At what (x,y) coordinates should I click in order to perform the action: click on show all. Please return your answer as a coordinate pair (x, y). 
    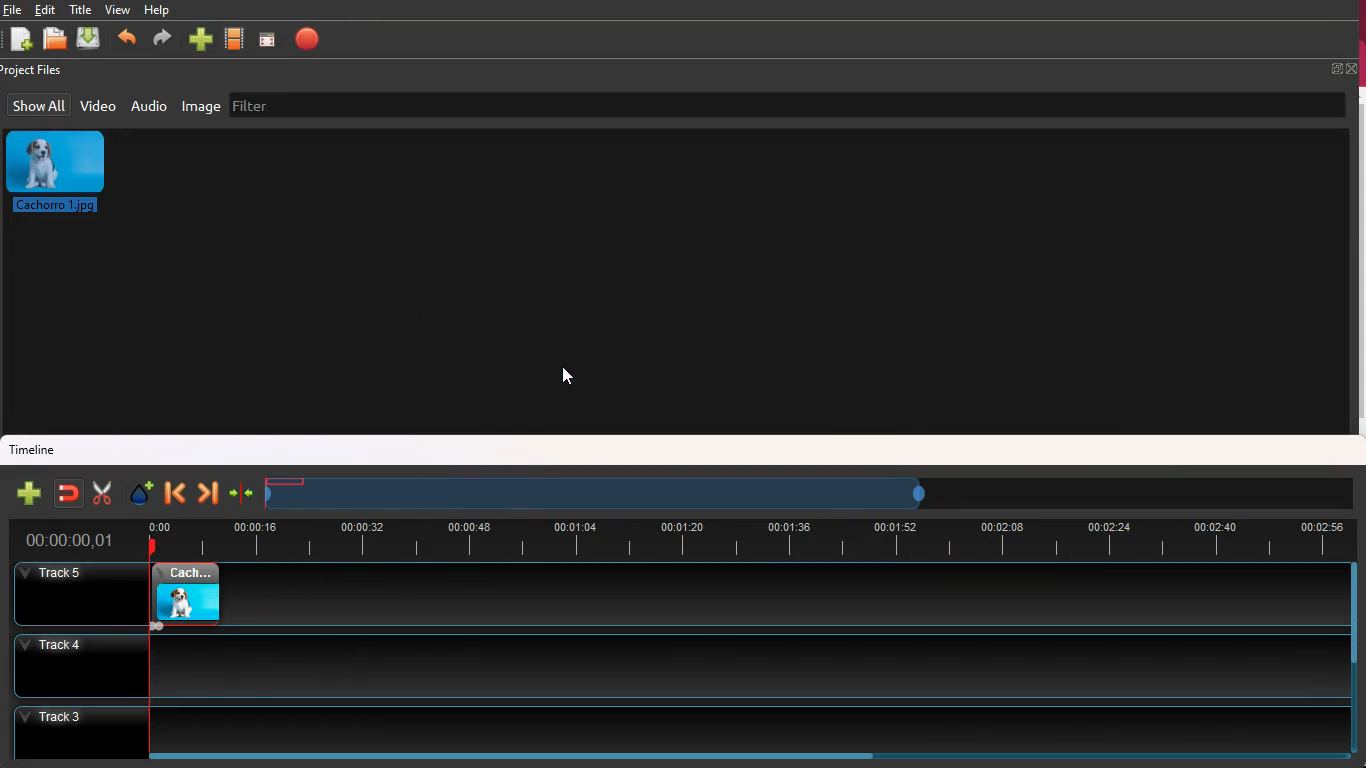
    Looking at the image, I should click on (38, 105).